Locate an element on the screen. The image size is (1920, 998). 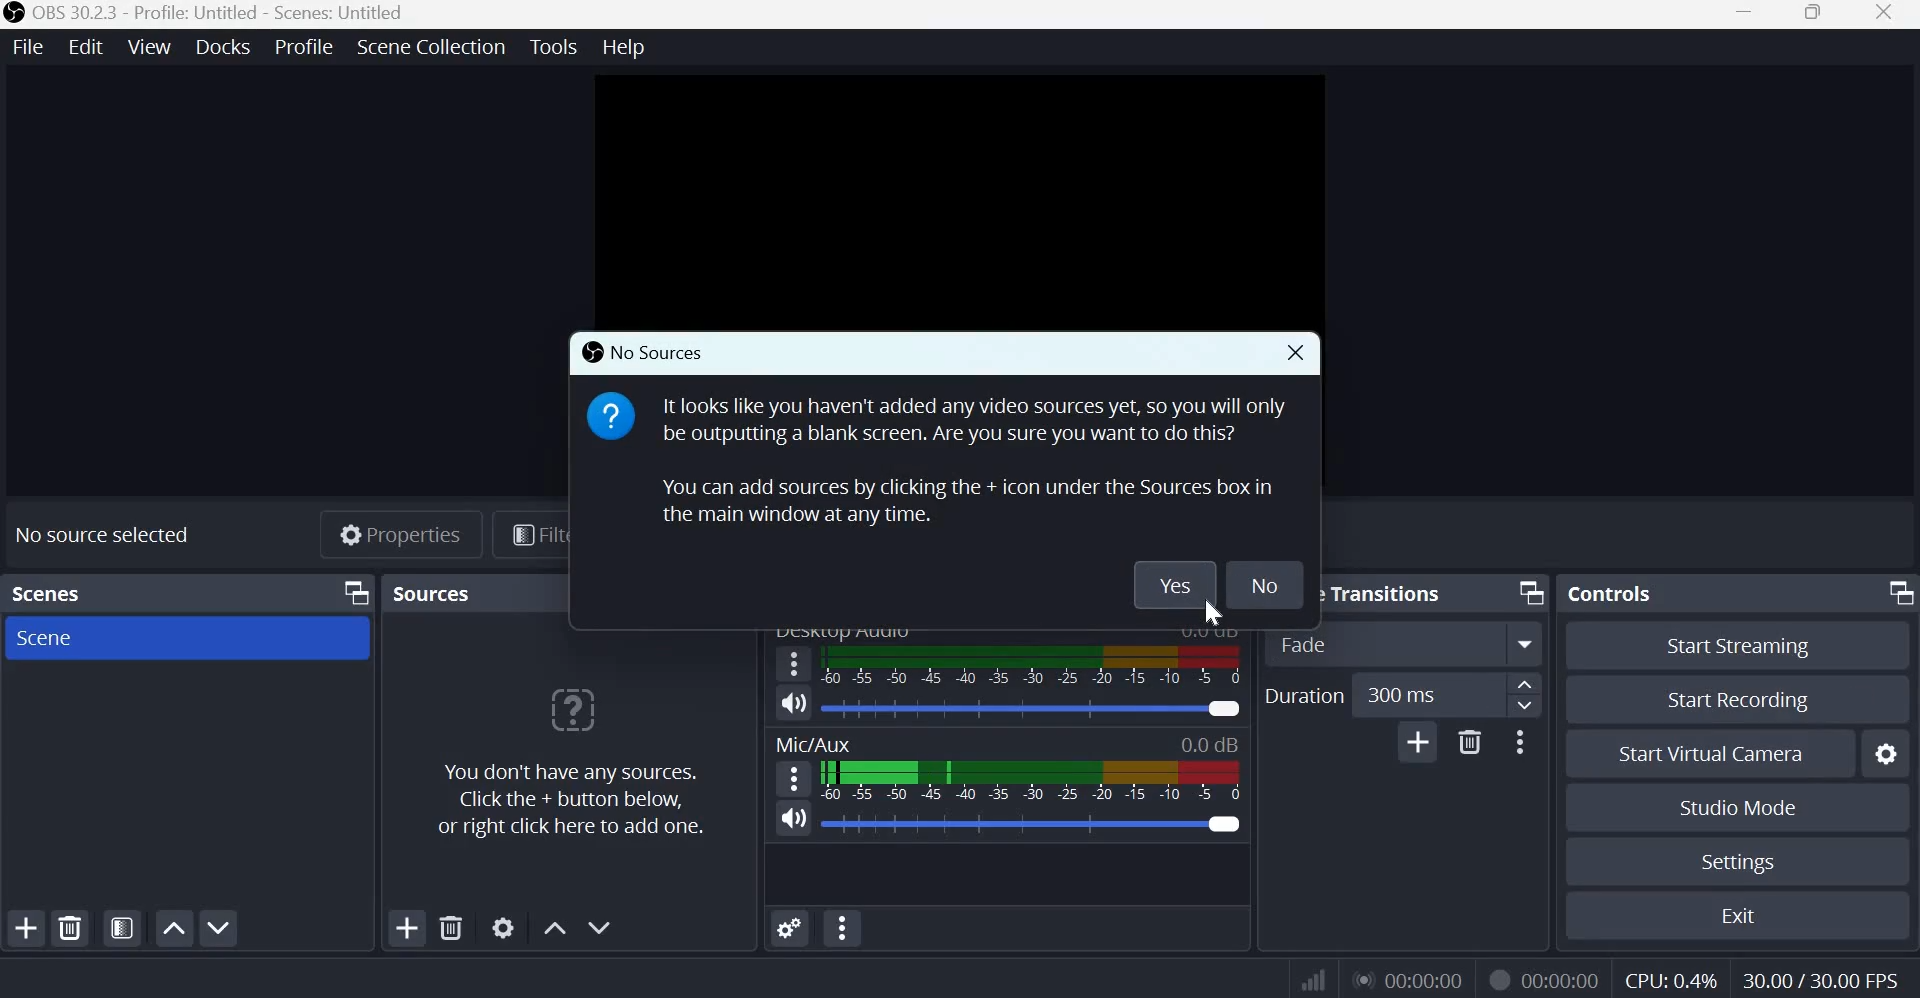
Sources is located at coordinates (464, 592).